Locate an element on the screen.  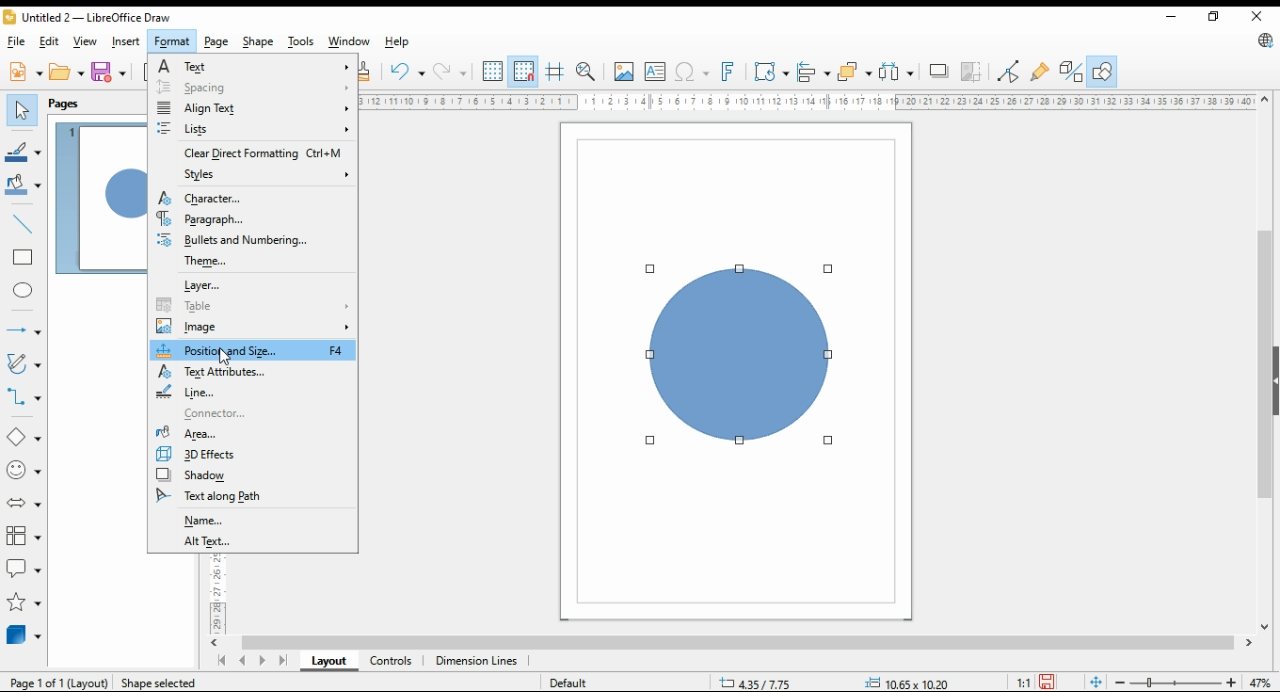
select is located at coordinates (22, 110).